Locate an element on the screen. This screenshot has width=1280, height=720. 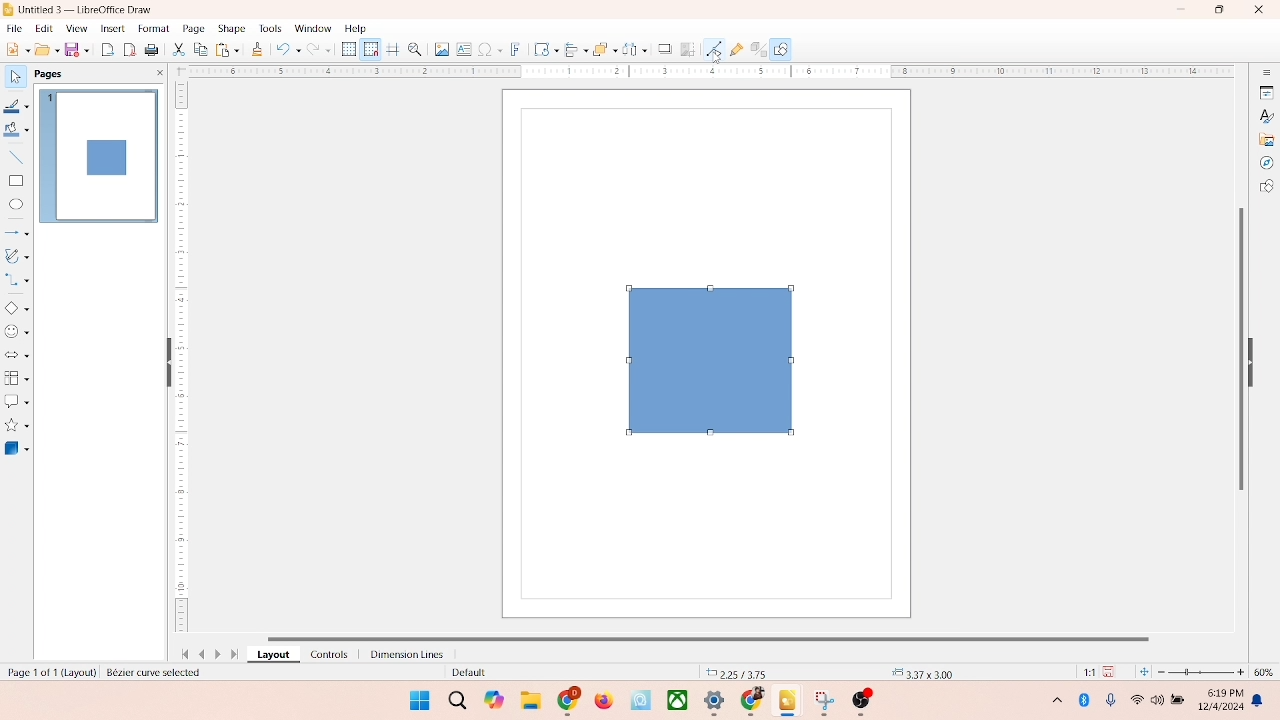
star and banners is located at coordinates (19, 425).